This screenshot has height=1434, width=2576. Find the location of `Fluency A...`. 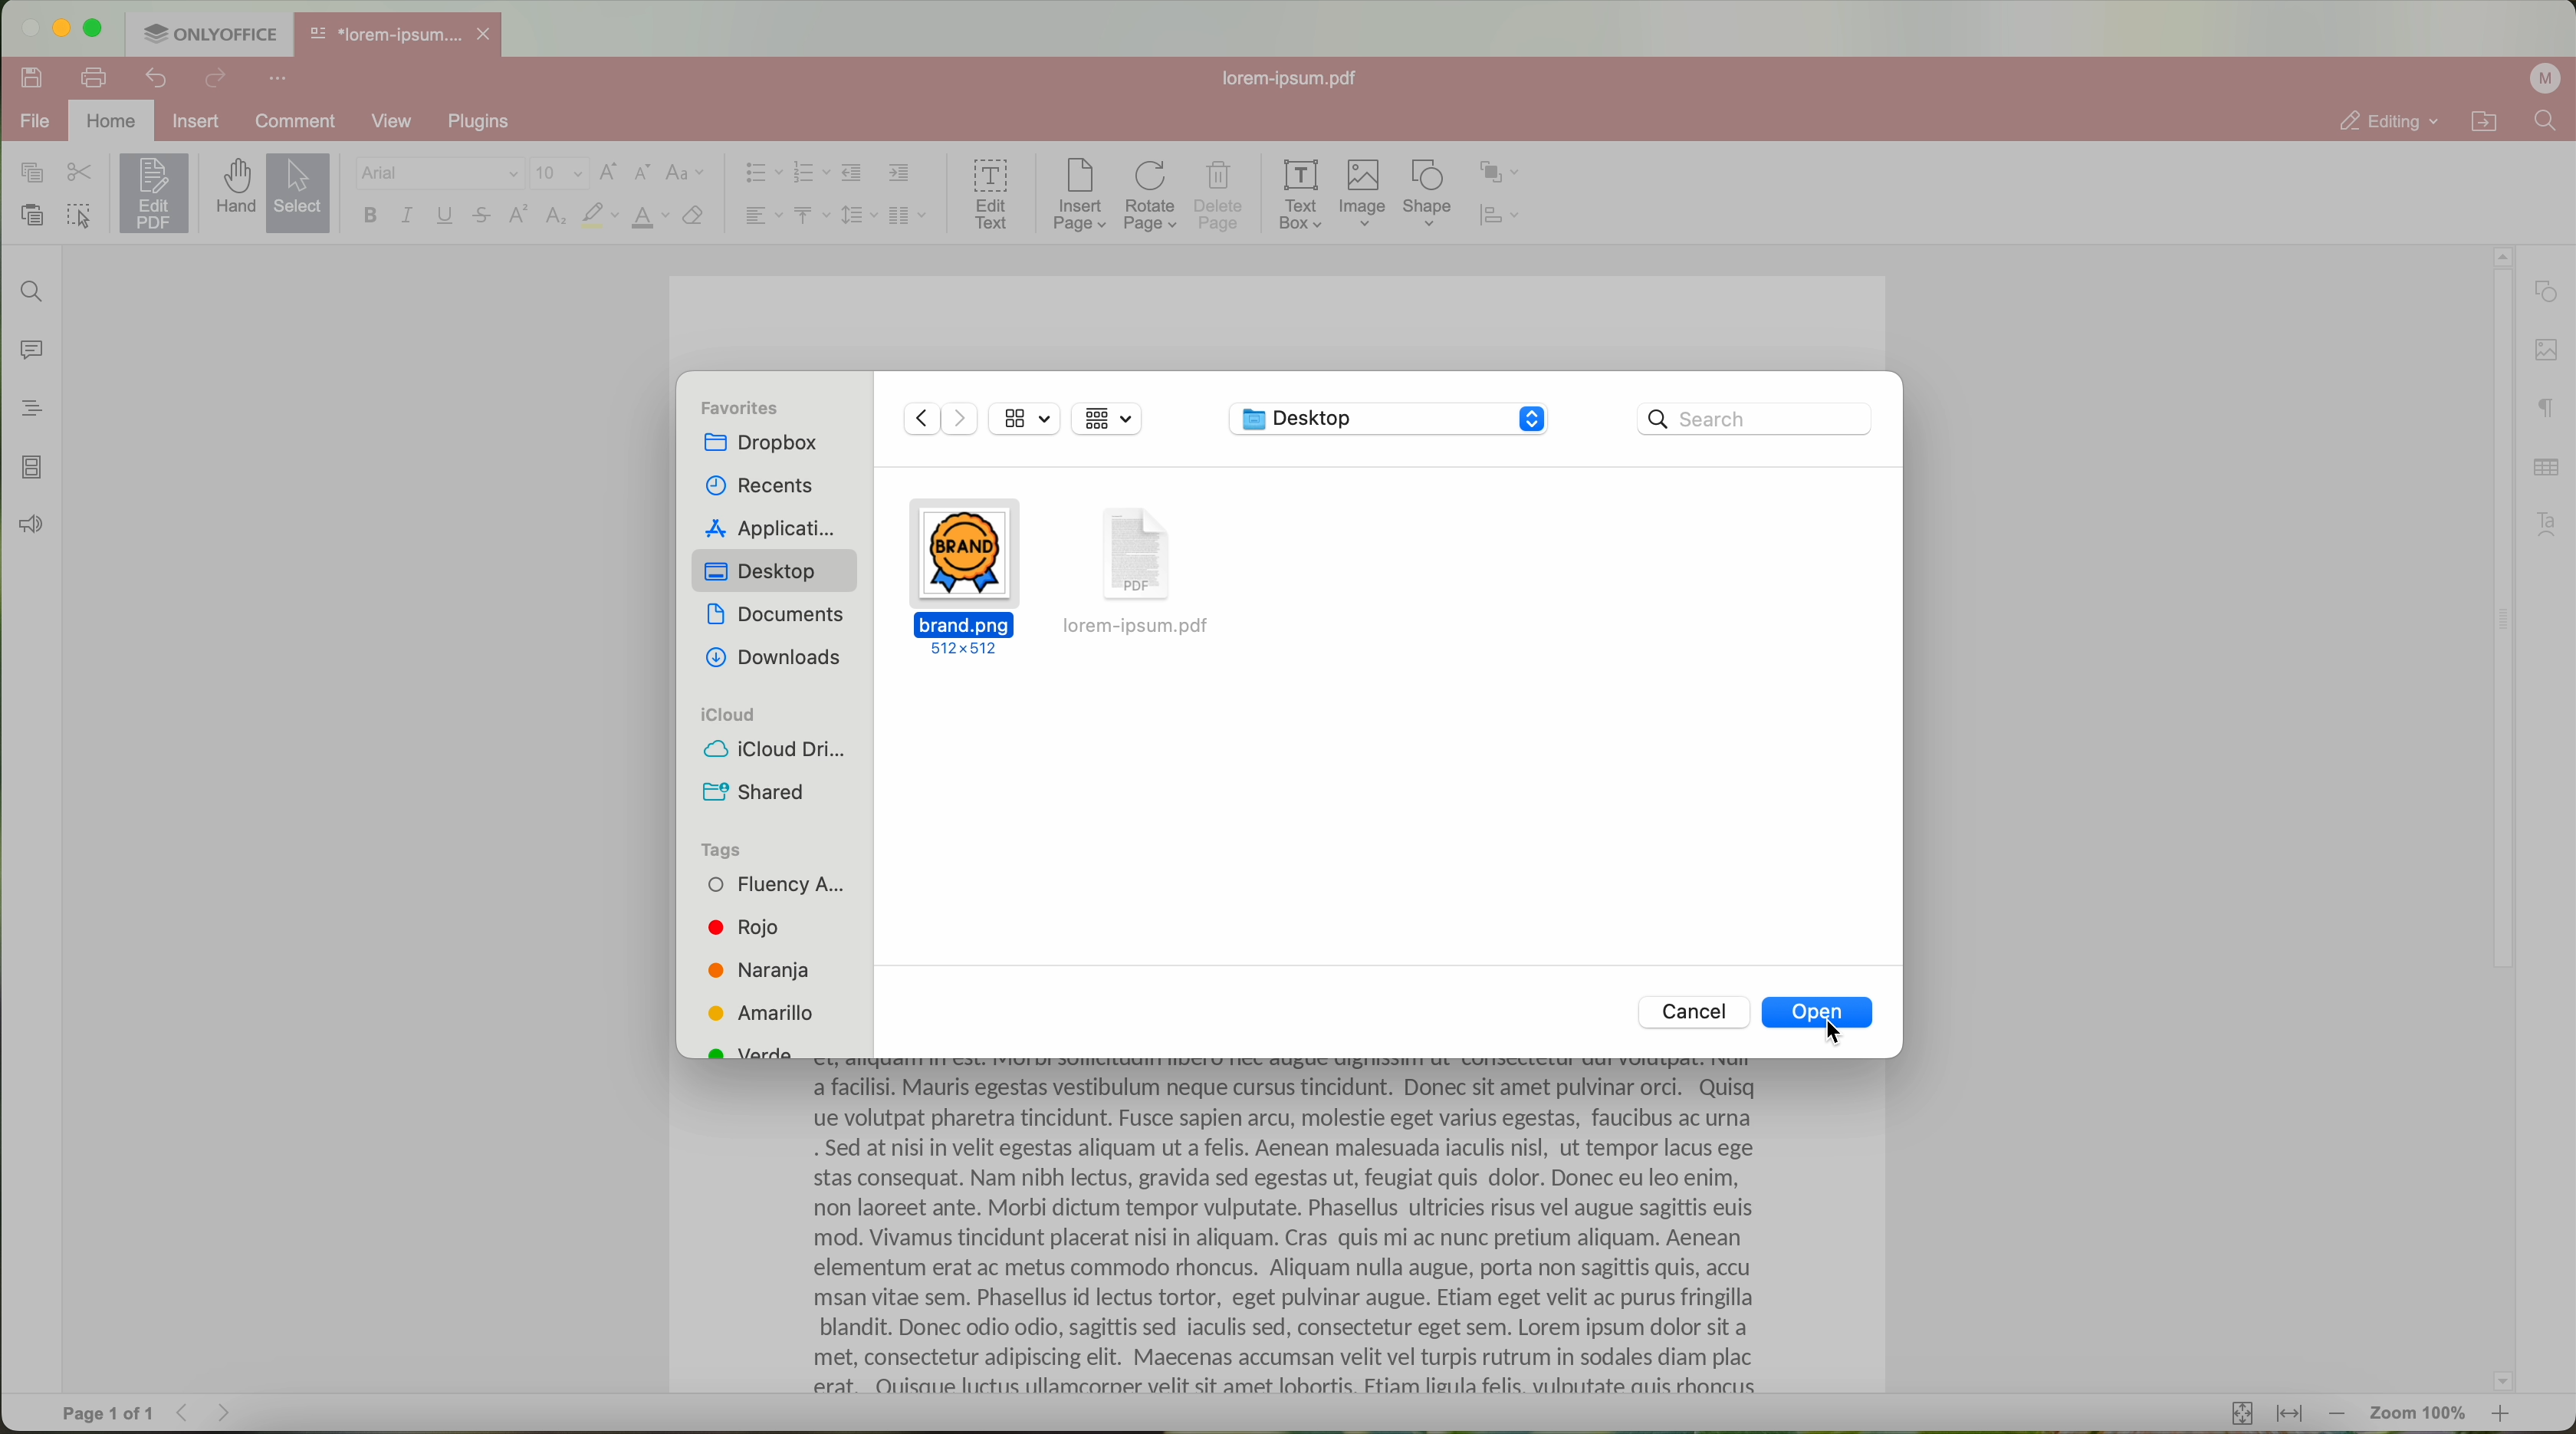

Fluency A... is located at coordinates (777, 886).